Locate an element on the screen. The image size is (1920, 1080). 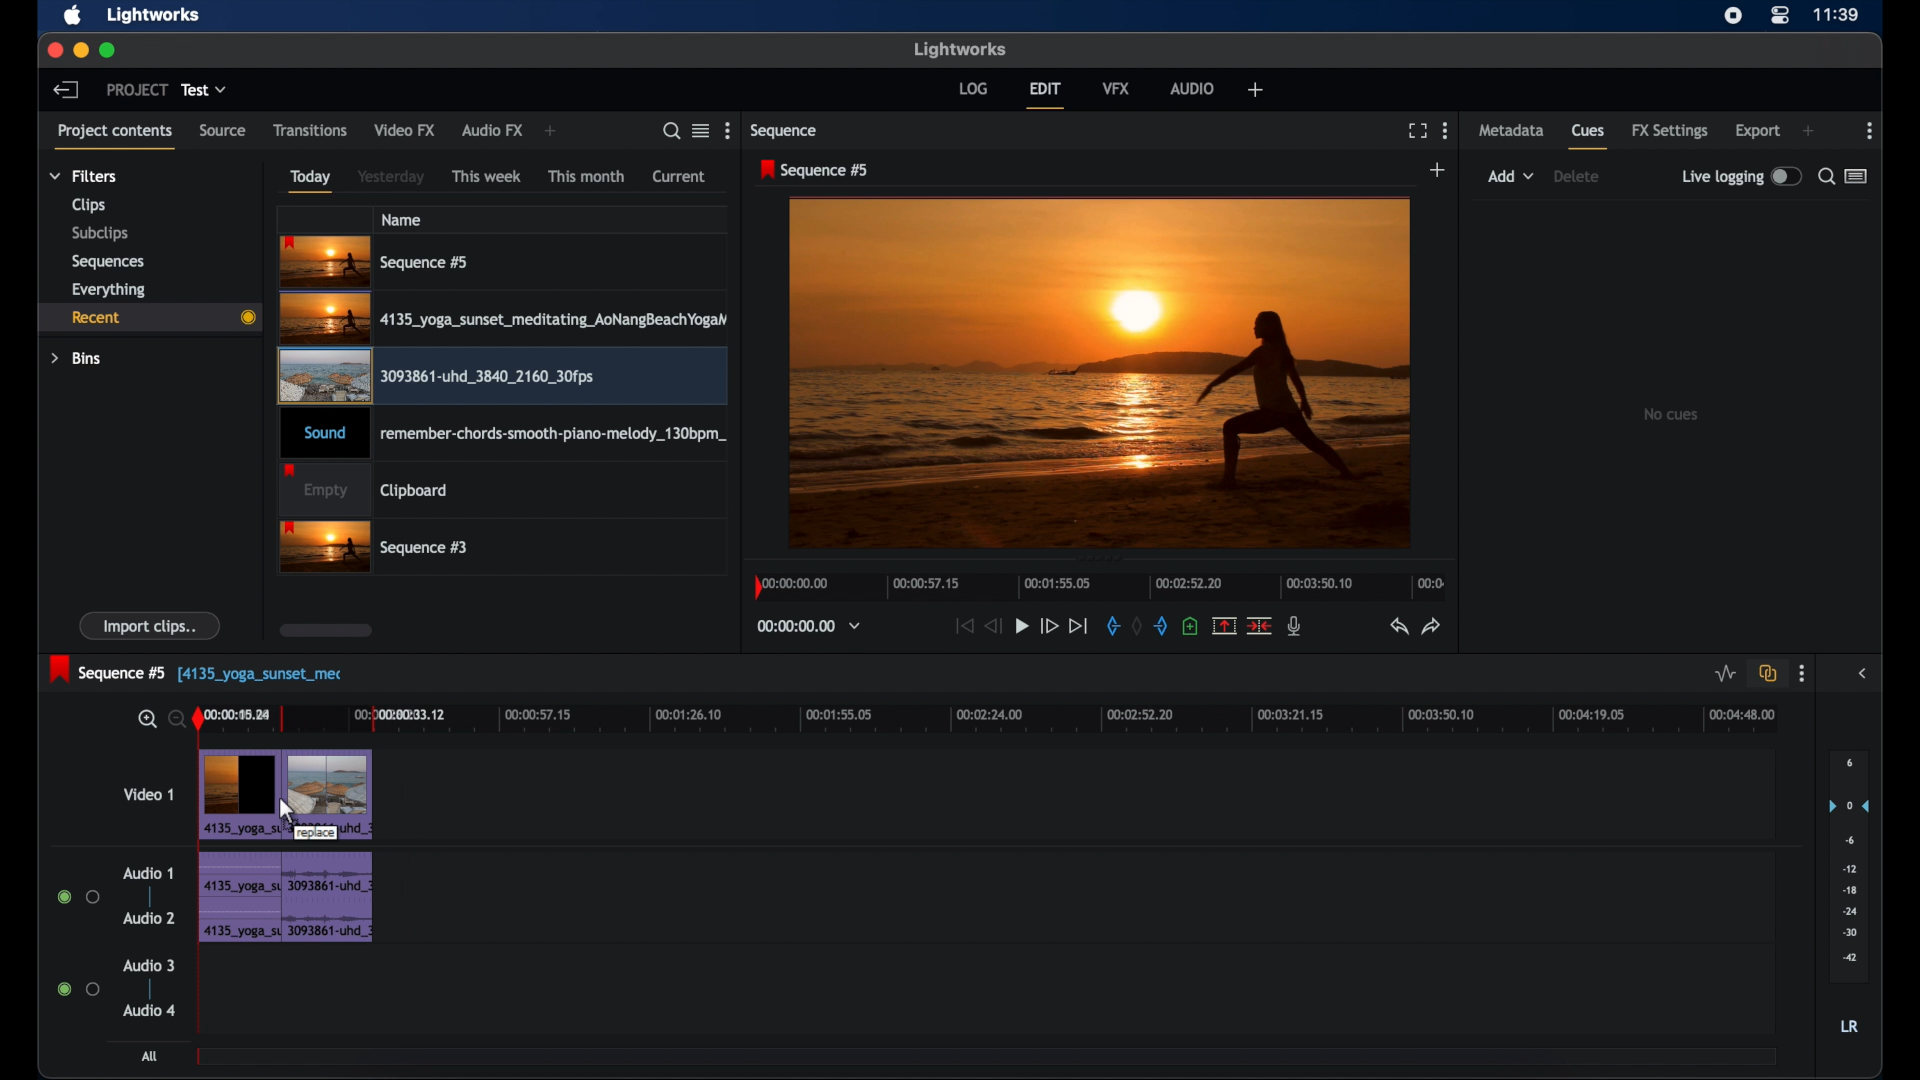
sequence 3 is located at coordinates (376, 548).